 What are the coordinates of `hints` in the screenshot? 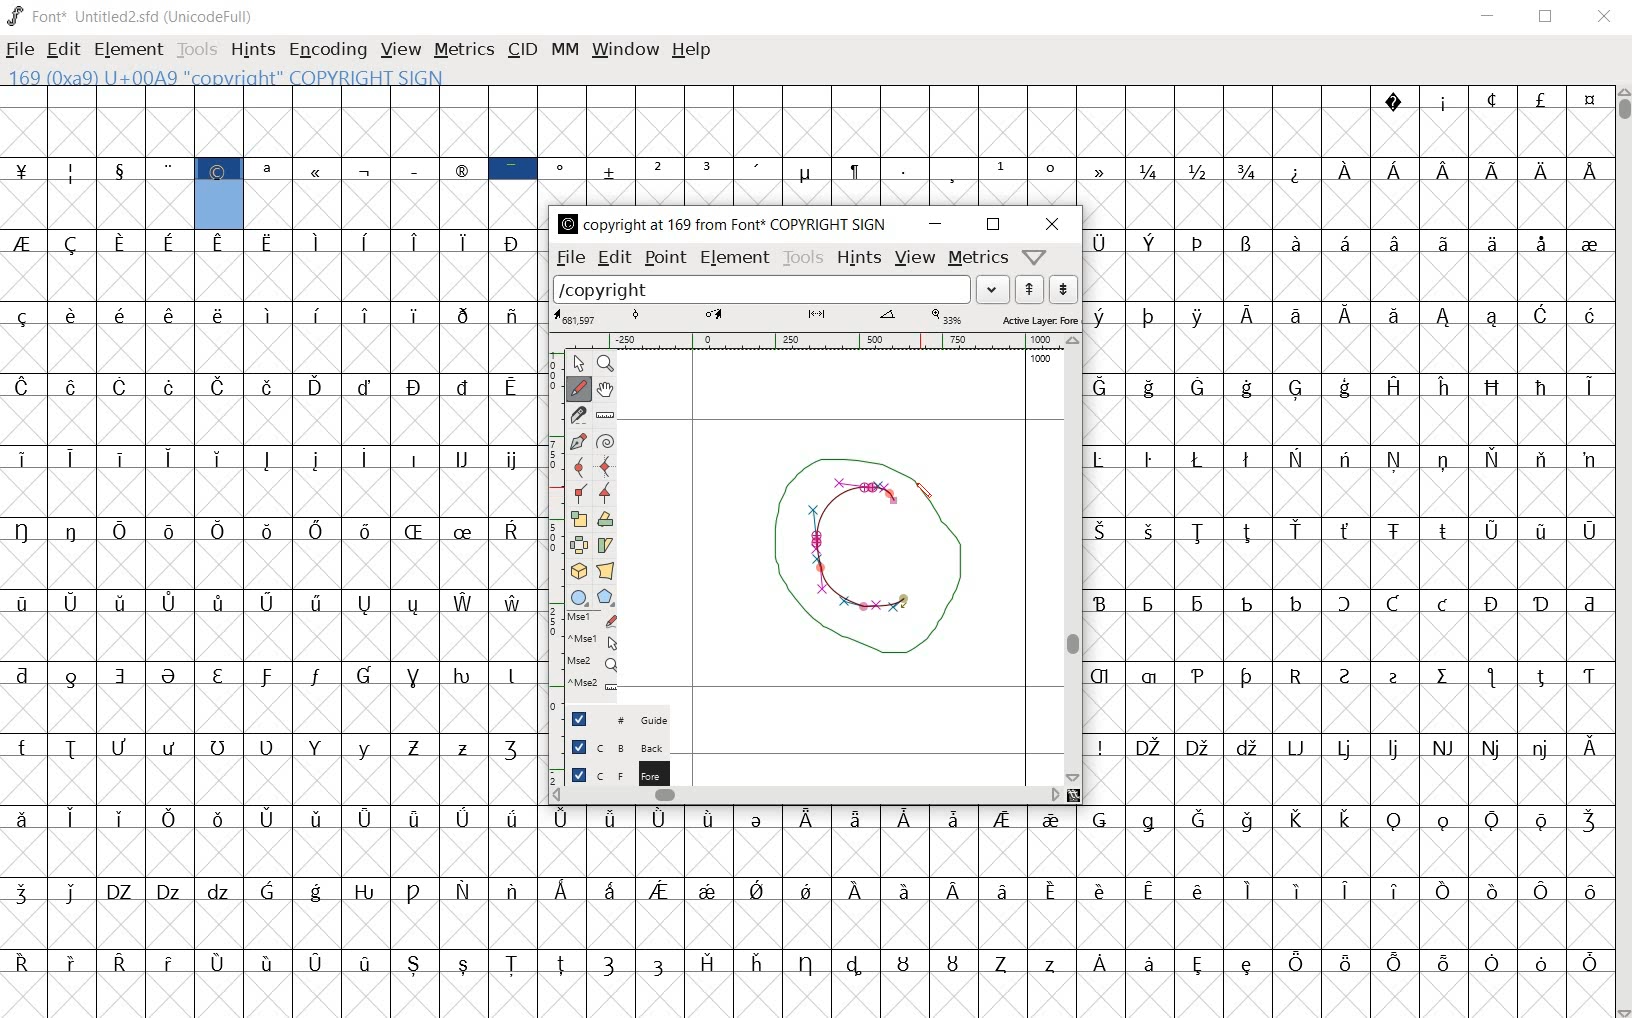 It's located at (857, 257).